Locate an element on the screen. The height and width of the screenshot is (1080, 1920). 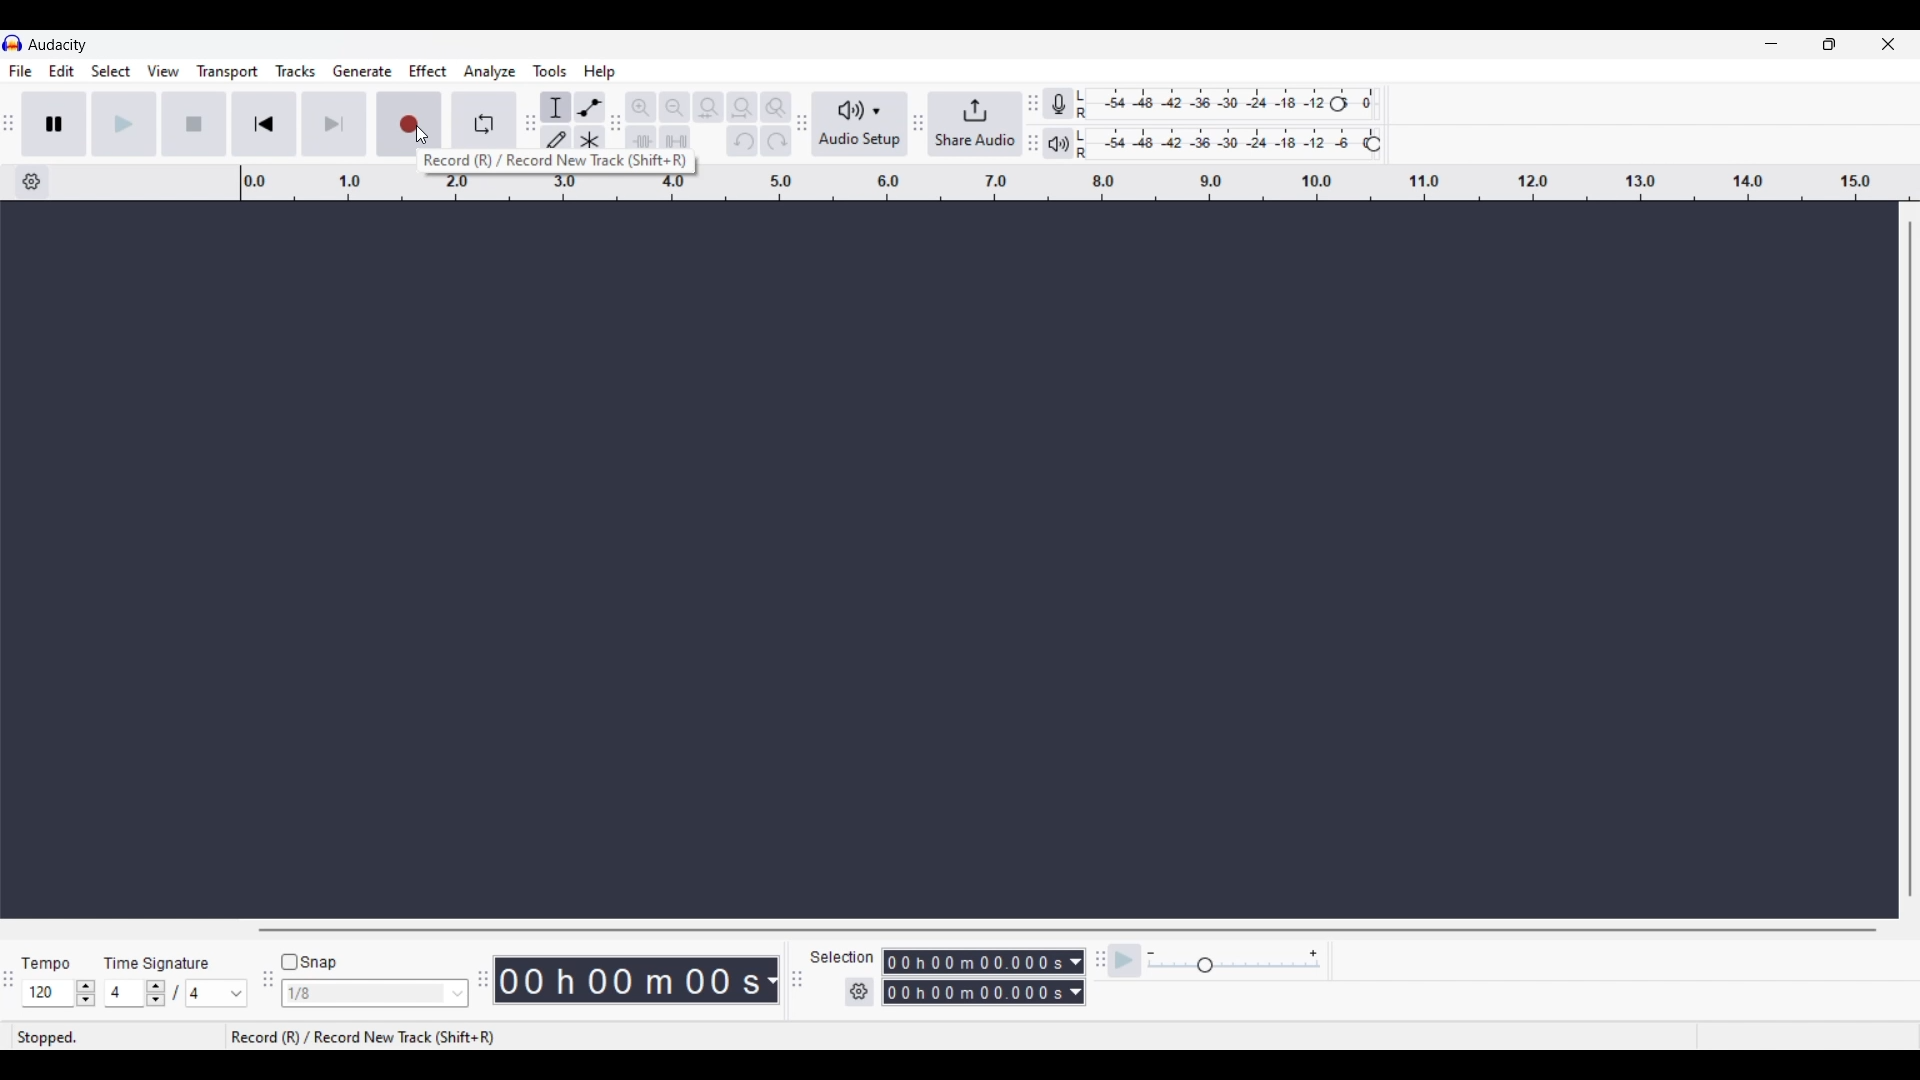
Help menu is located at coordinates (599, 72).